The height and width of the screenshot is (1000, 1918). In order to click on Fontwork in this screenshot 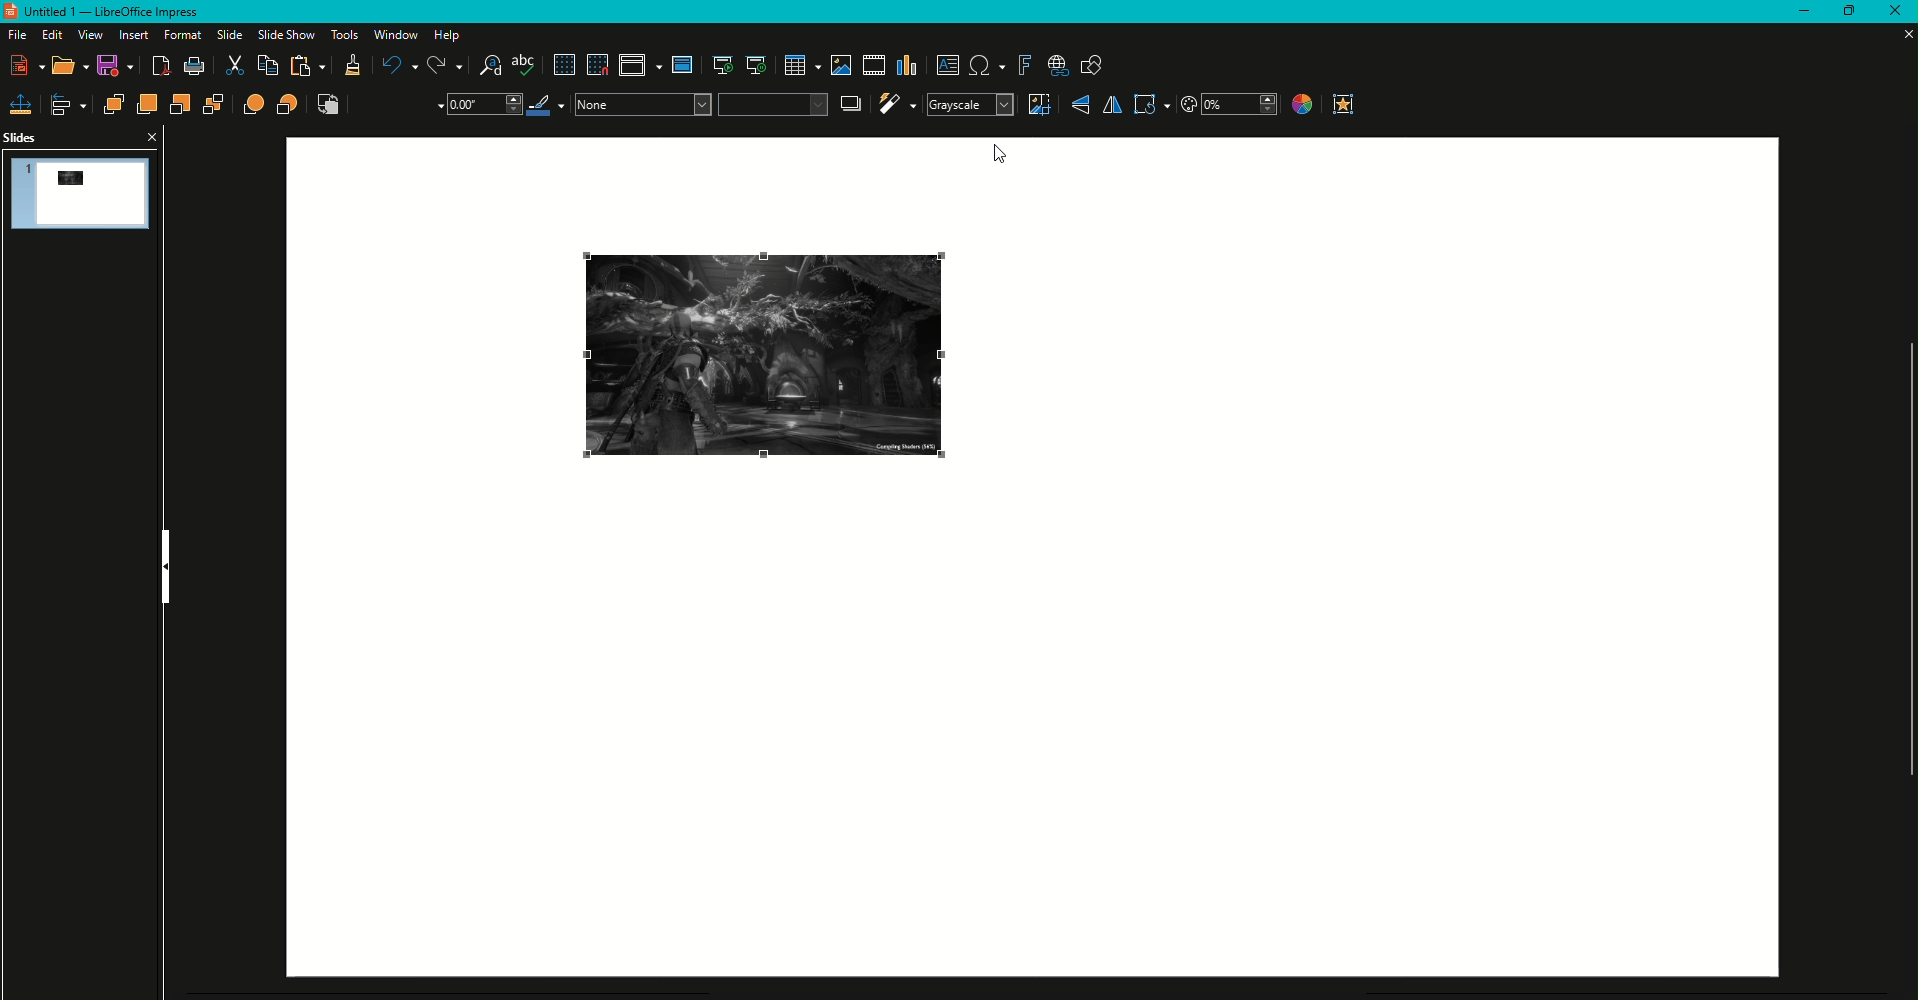, I will do `click(1024, 66)`.